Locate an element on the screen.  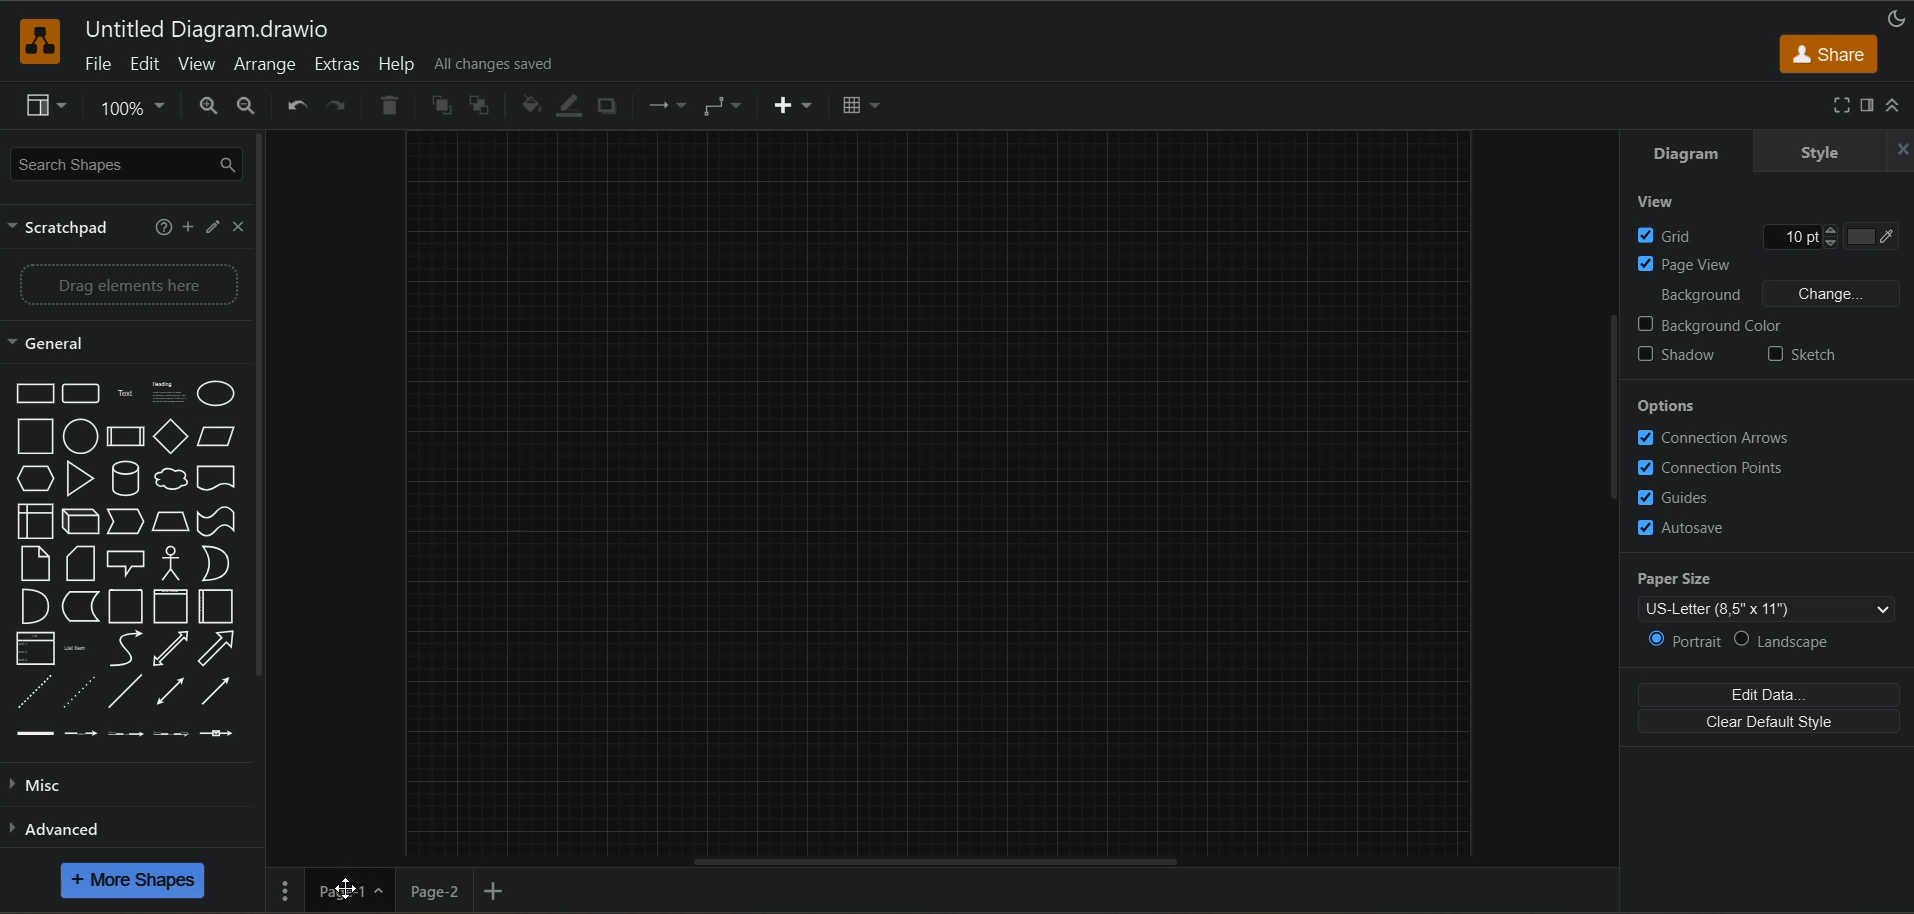
options is located at coordinates (1670, 405).